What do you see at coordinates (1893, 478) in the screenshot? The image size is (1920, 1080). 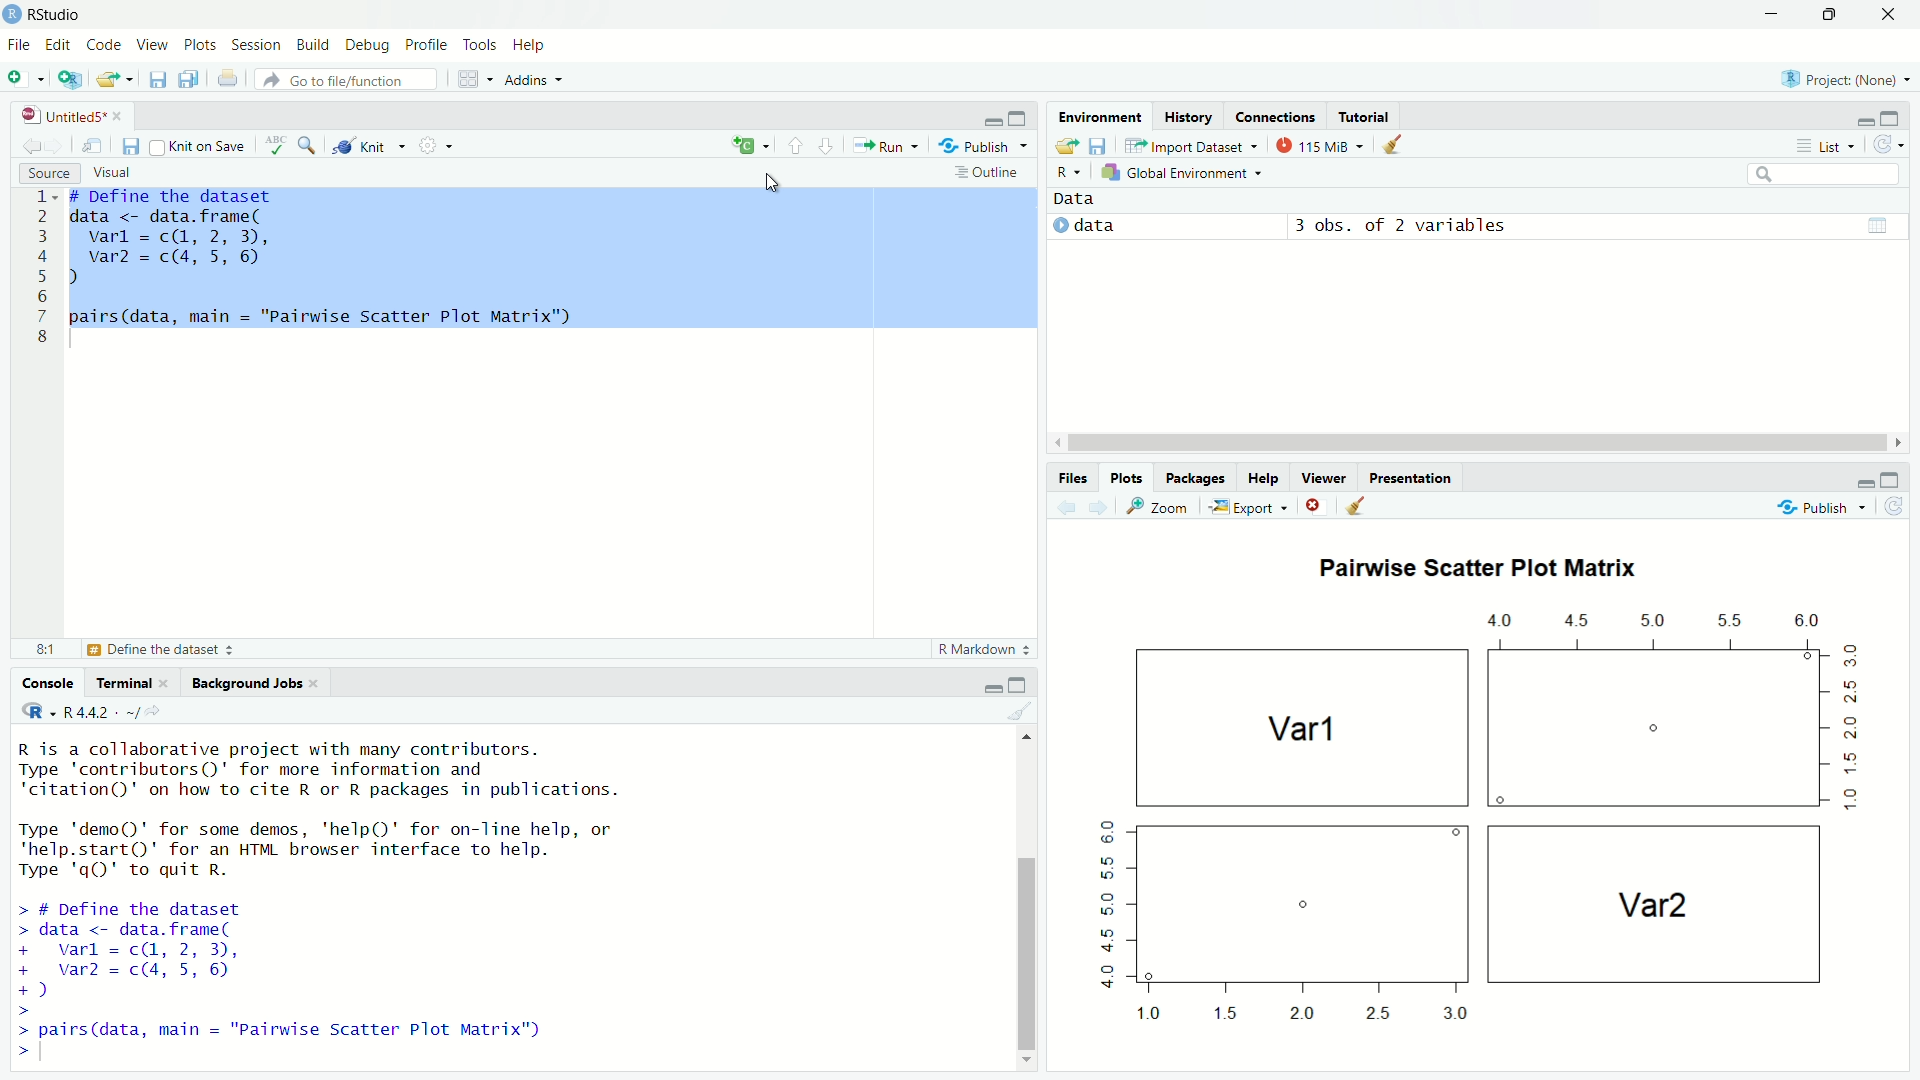 I see `Maximize` at bounding box center [1893, 478].